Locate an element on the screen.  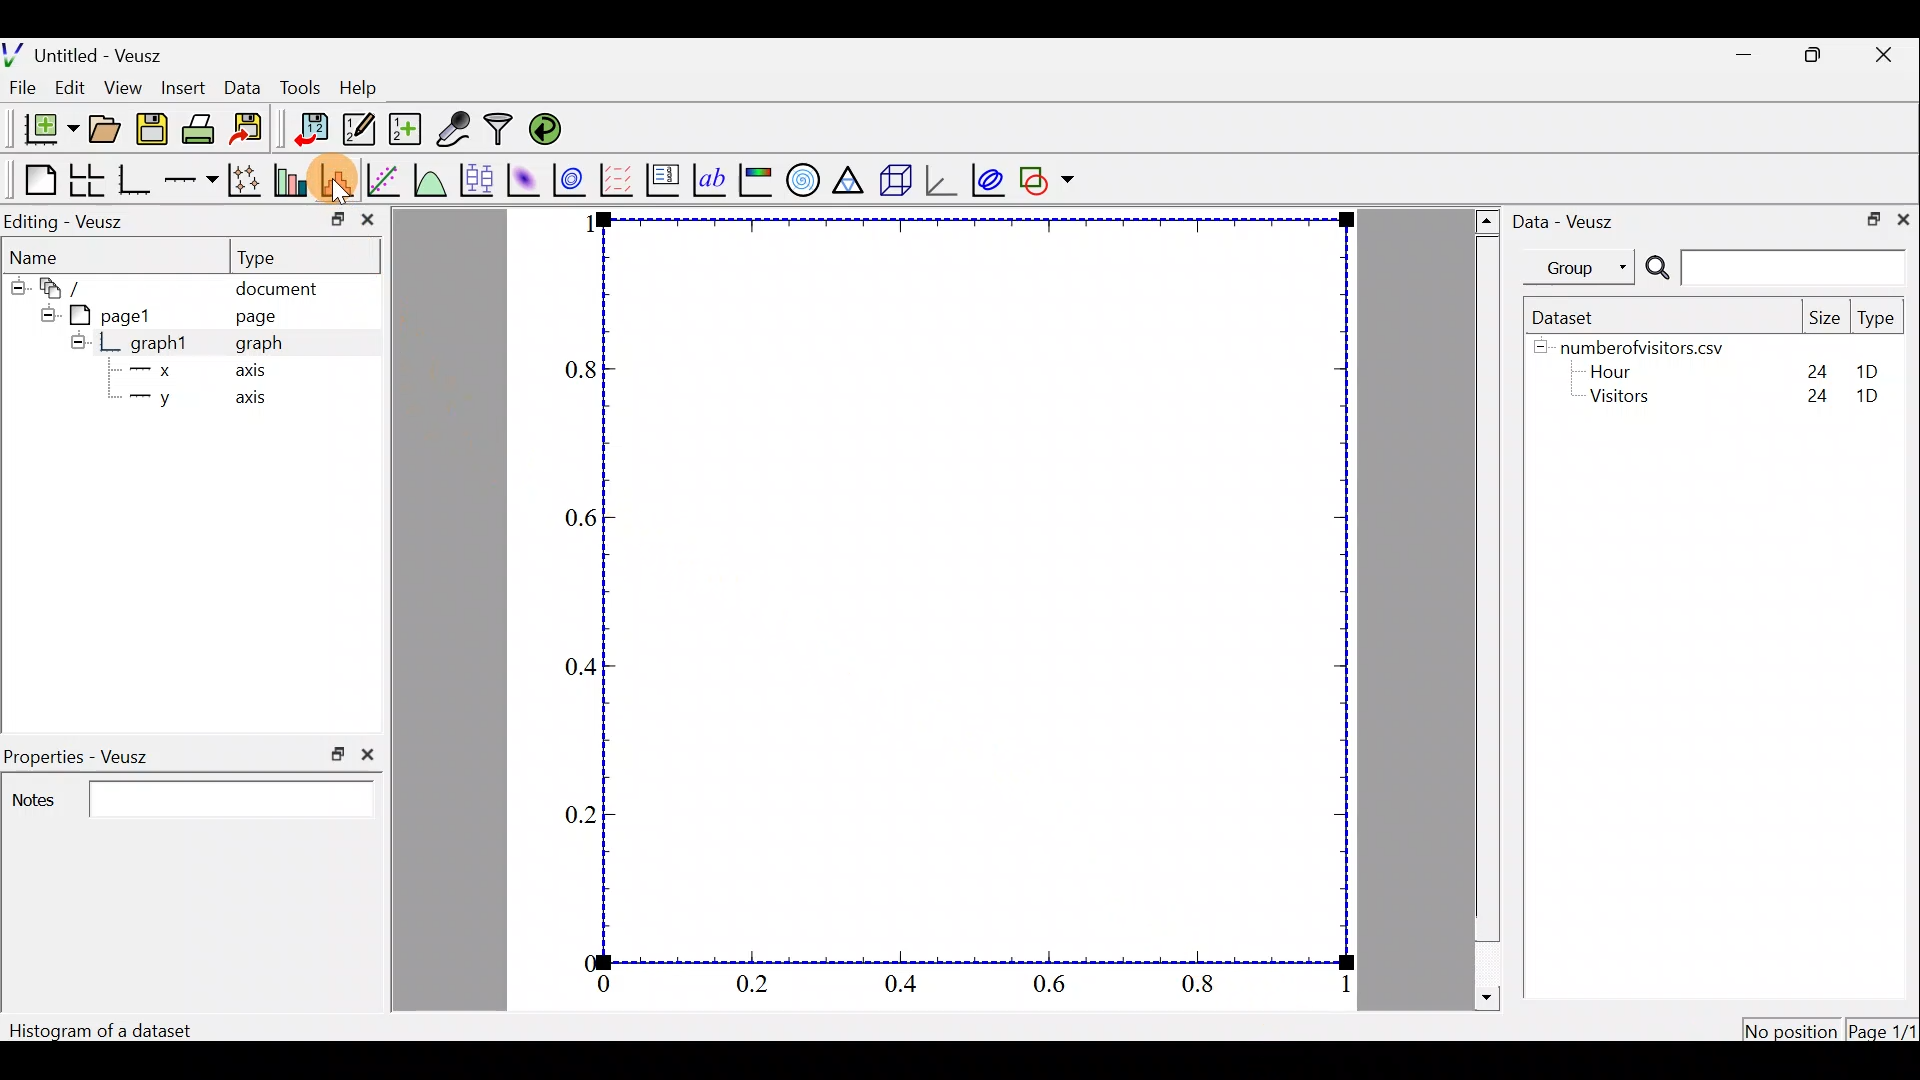
plot covariance ellipses is located at coordinates (985, 183).